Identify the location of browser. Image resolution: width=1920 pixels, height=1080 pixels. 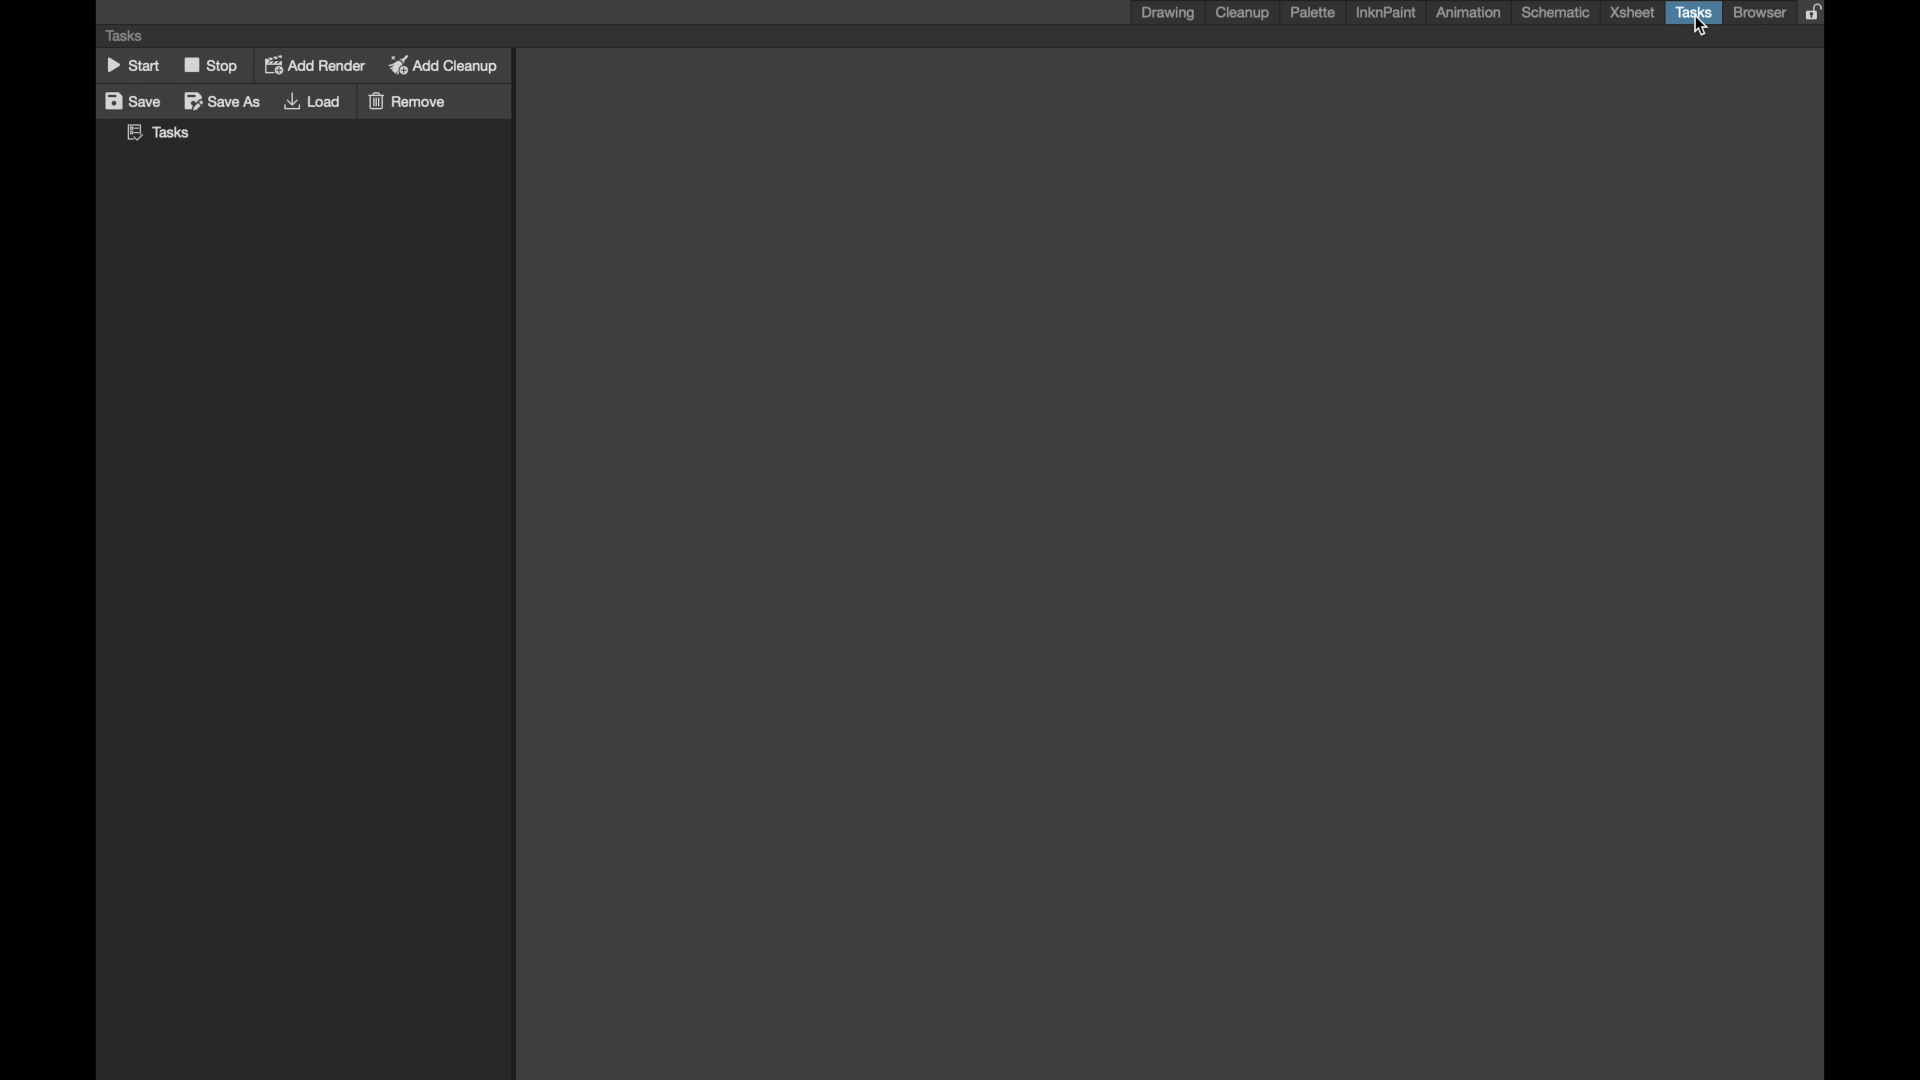
(1760, 13).